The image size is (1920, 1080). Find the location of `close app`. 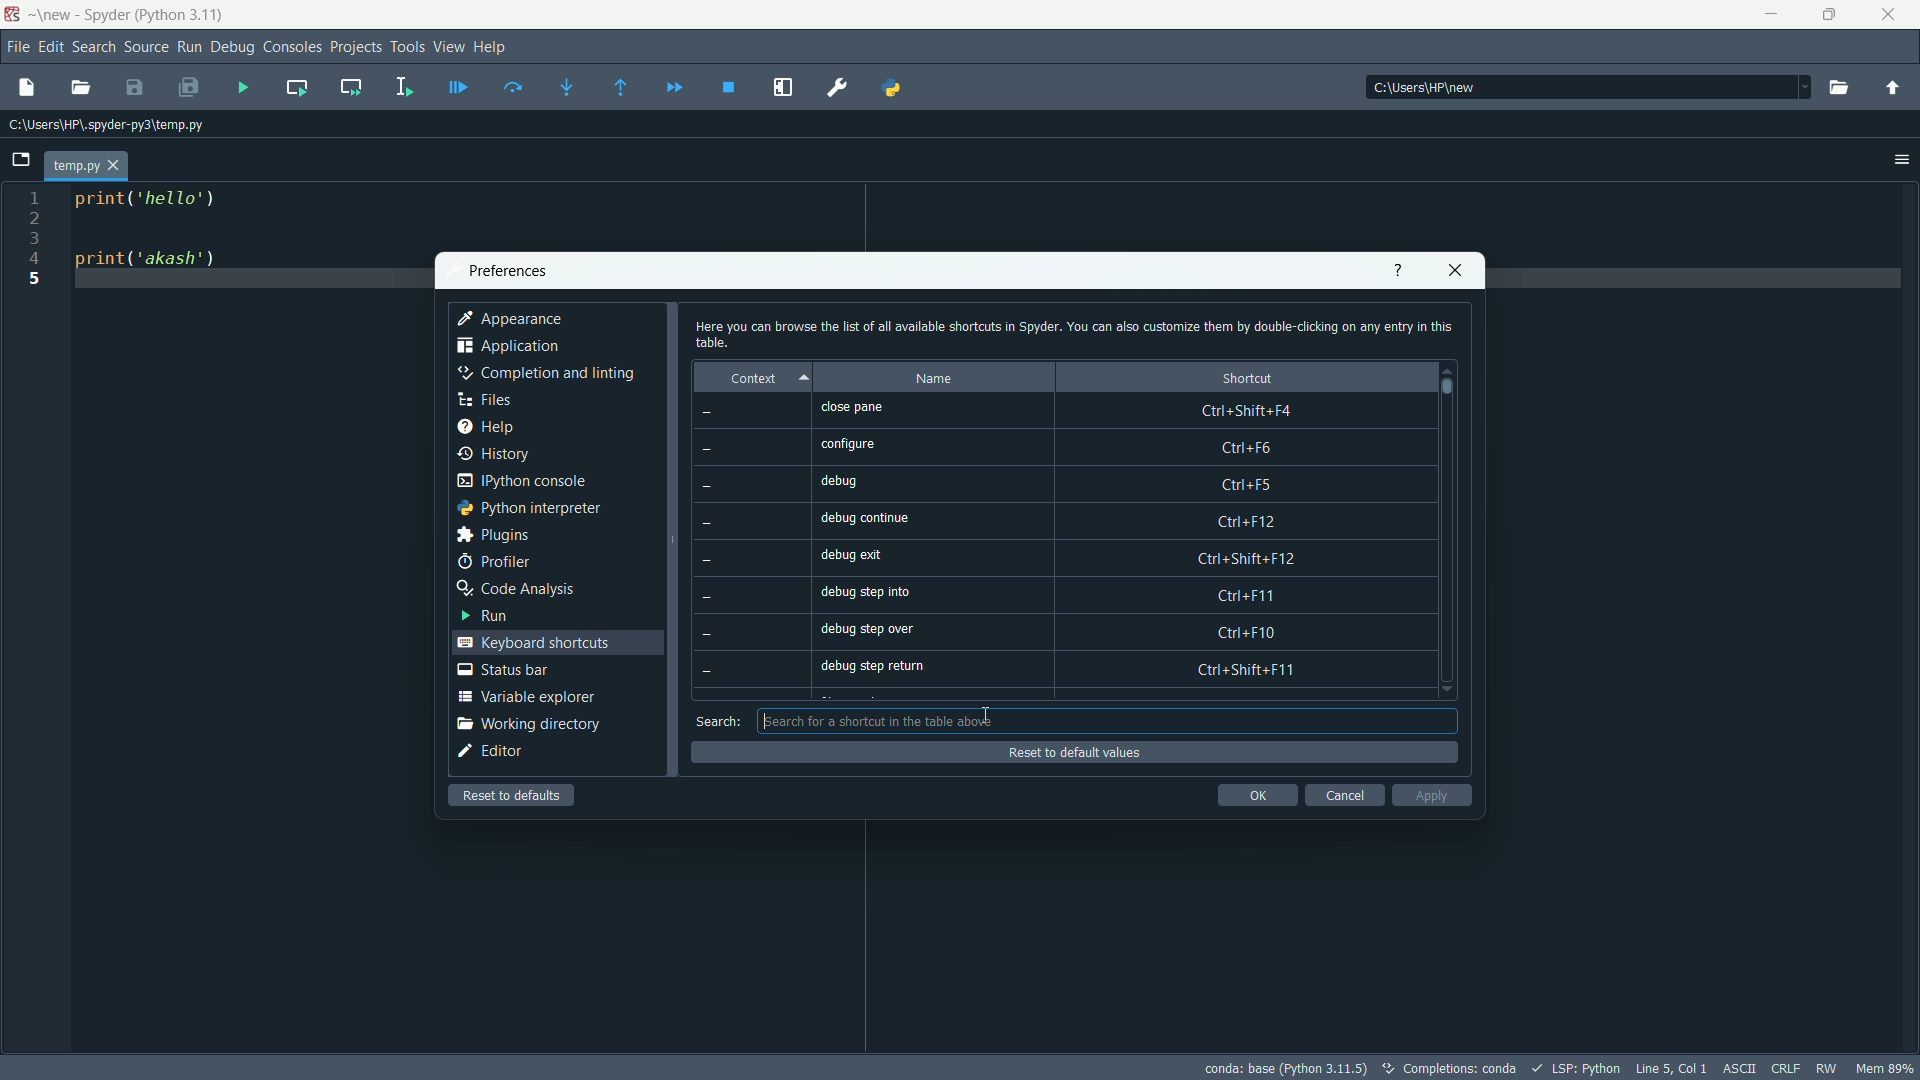

close app is located at coordinates (1888, 15).